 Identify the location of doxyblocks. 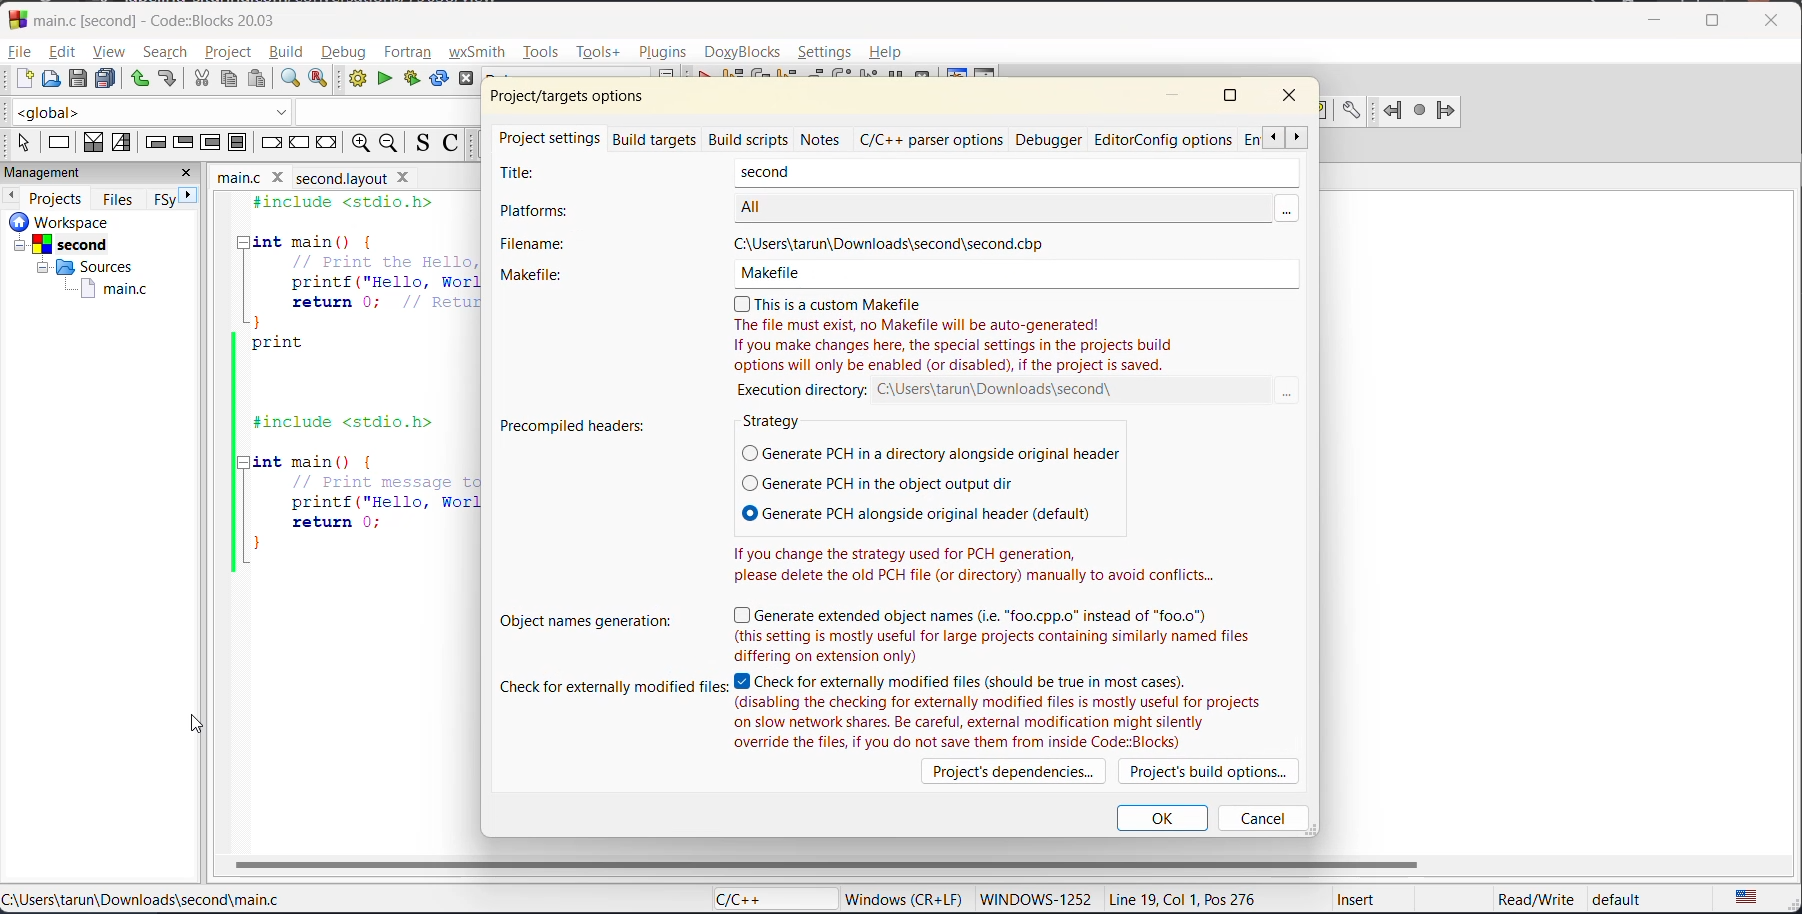
(748, 50).